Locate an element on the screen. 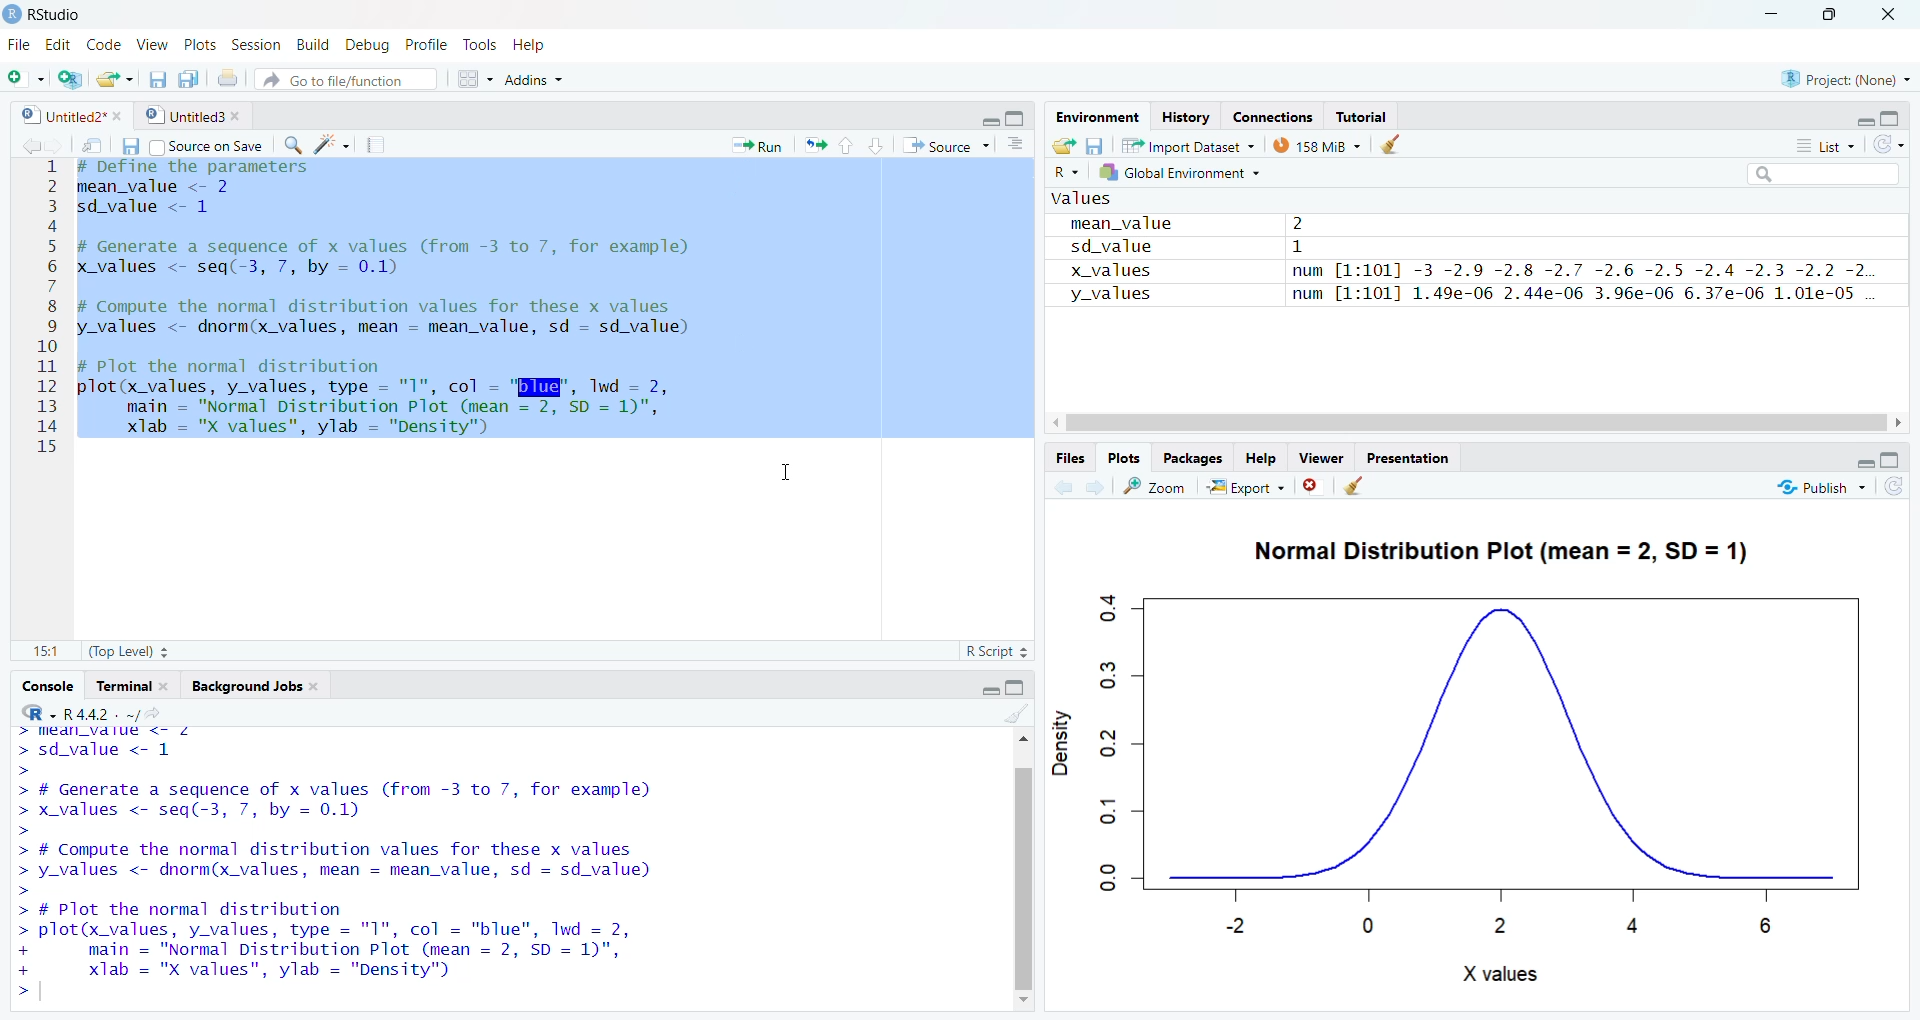 The height and width of the screenshot is (1020, 1920). RStudio is located at coordinates (53, 14).